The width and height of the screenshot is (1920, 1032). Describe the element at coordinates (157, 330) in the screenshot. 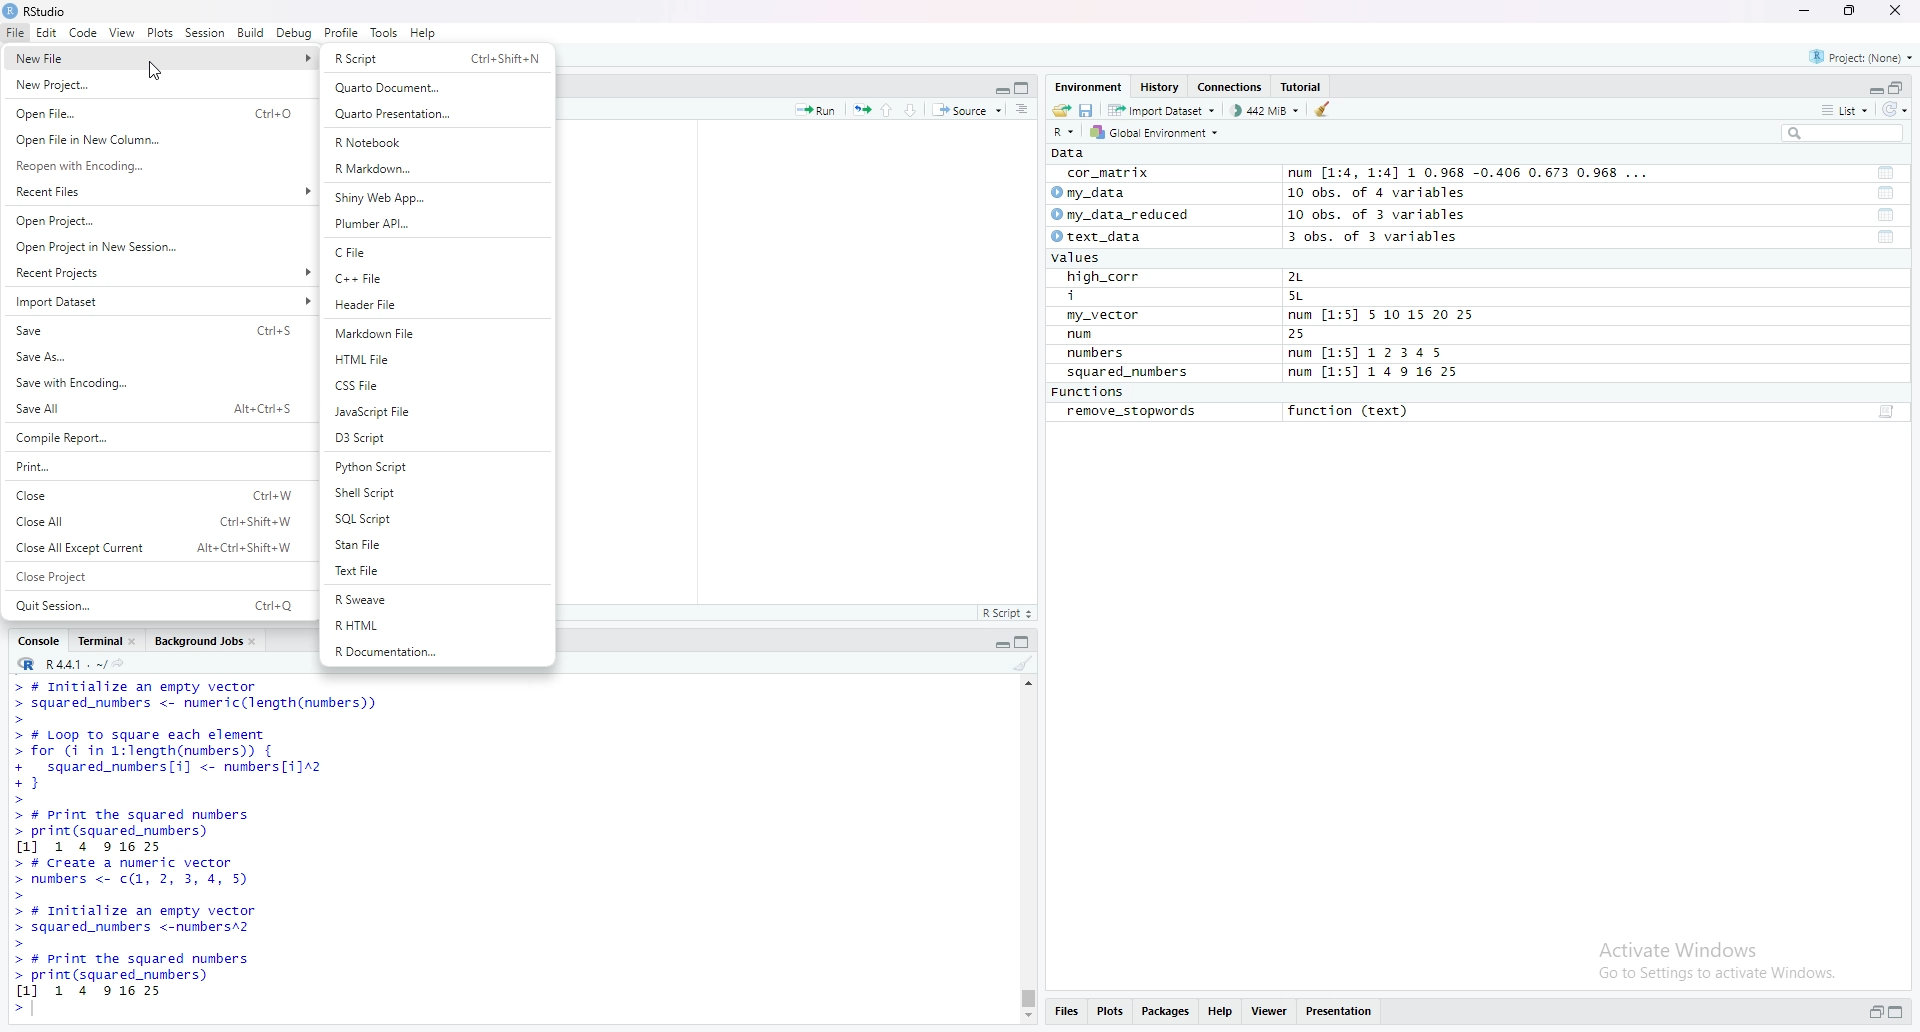

I see `Save` at that location.